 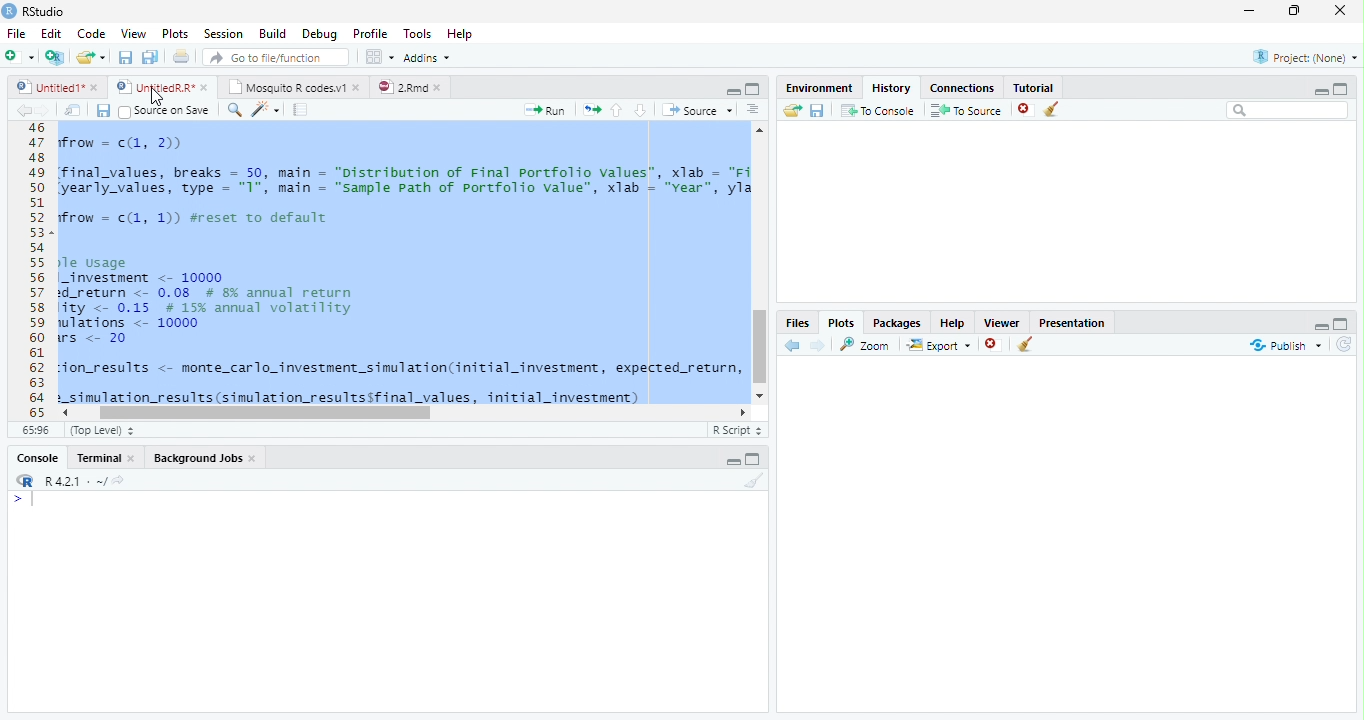 What do you see at coordinates (995, 345) in the screenshot?
I see `Remove selected` at bounding box center [995, 345].